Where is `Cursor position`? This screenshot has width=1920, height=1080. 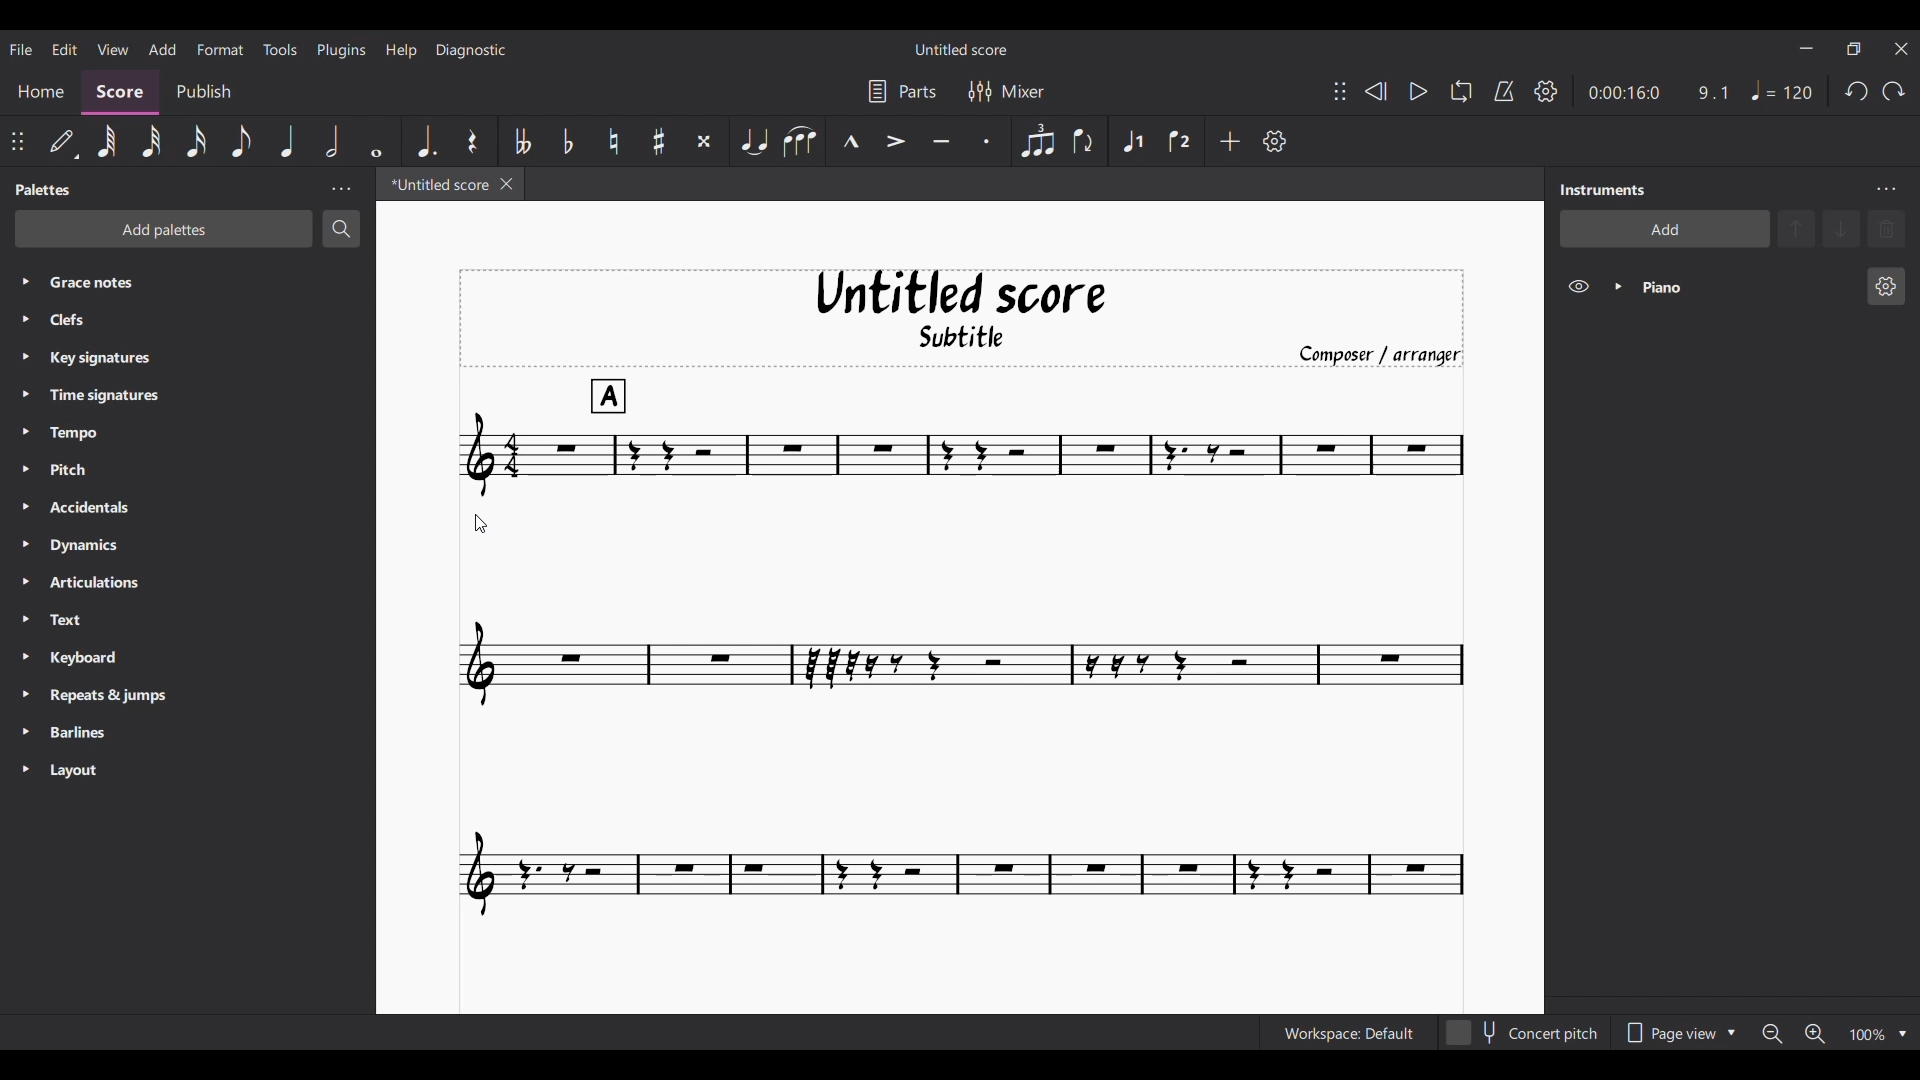 Cursor position is located at coordinates (481, 523).